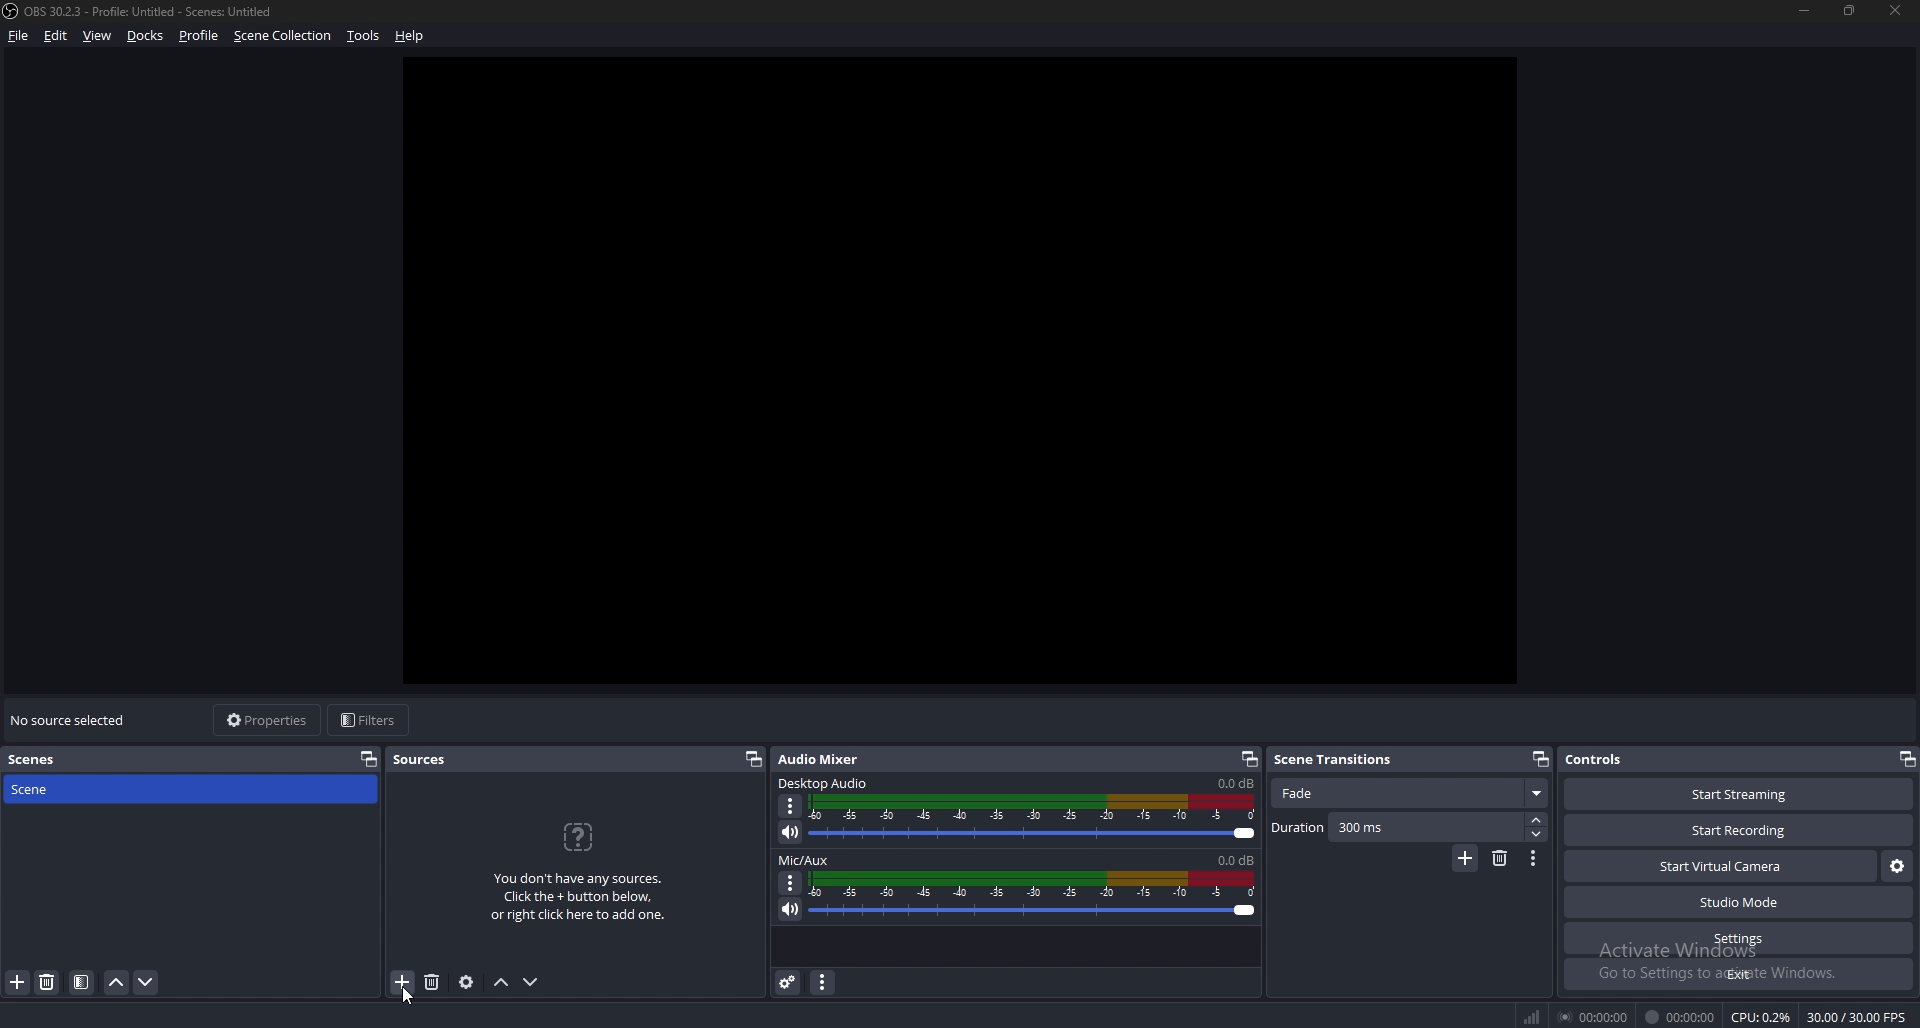 This screenshot has height=1028, width=1920. Describe the element at coordinates (267, 719) in the screenshot. I see `Properties` at that location.